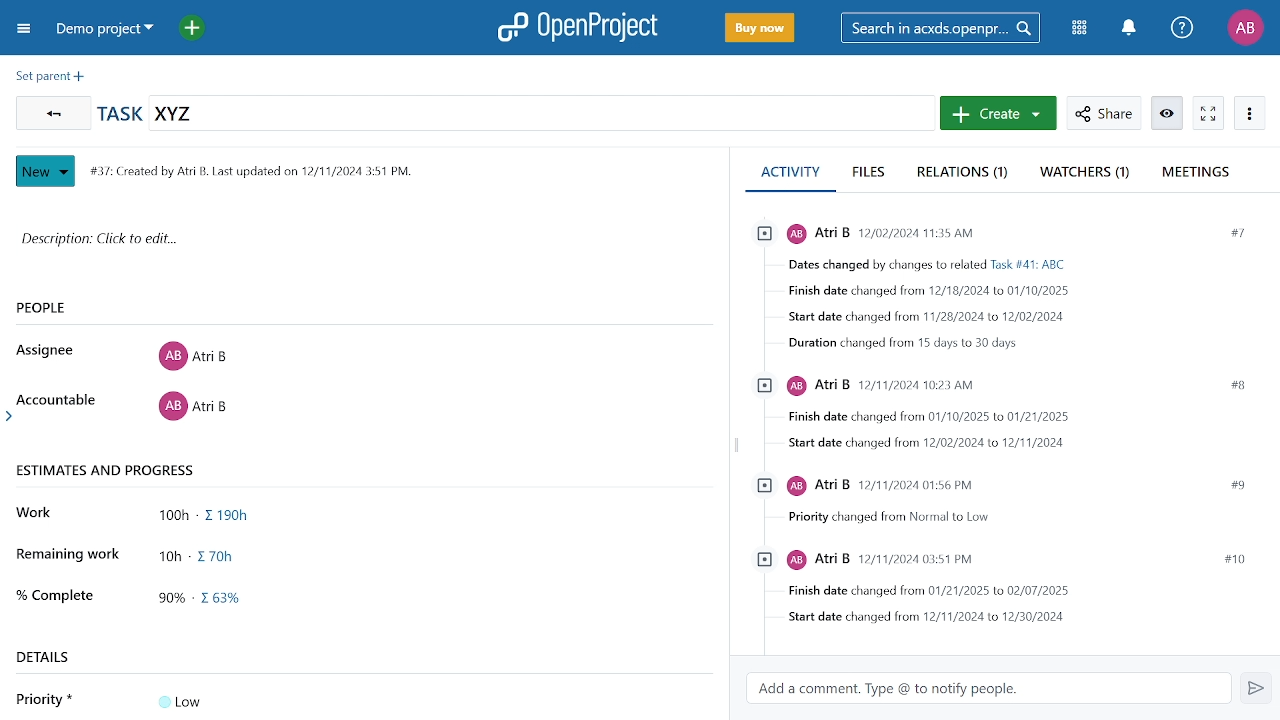 This screenshot has height=720, width=1280. What do you see at coordinates (197, 354) in the screenshot?
I see `Atri B` at bounding box center [197, 354].